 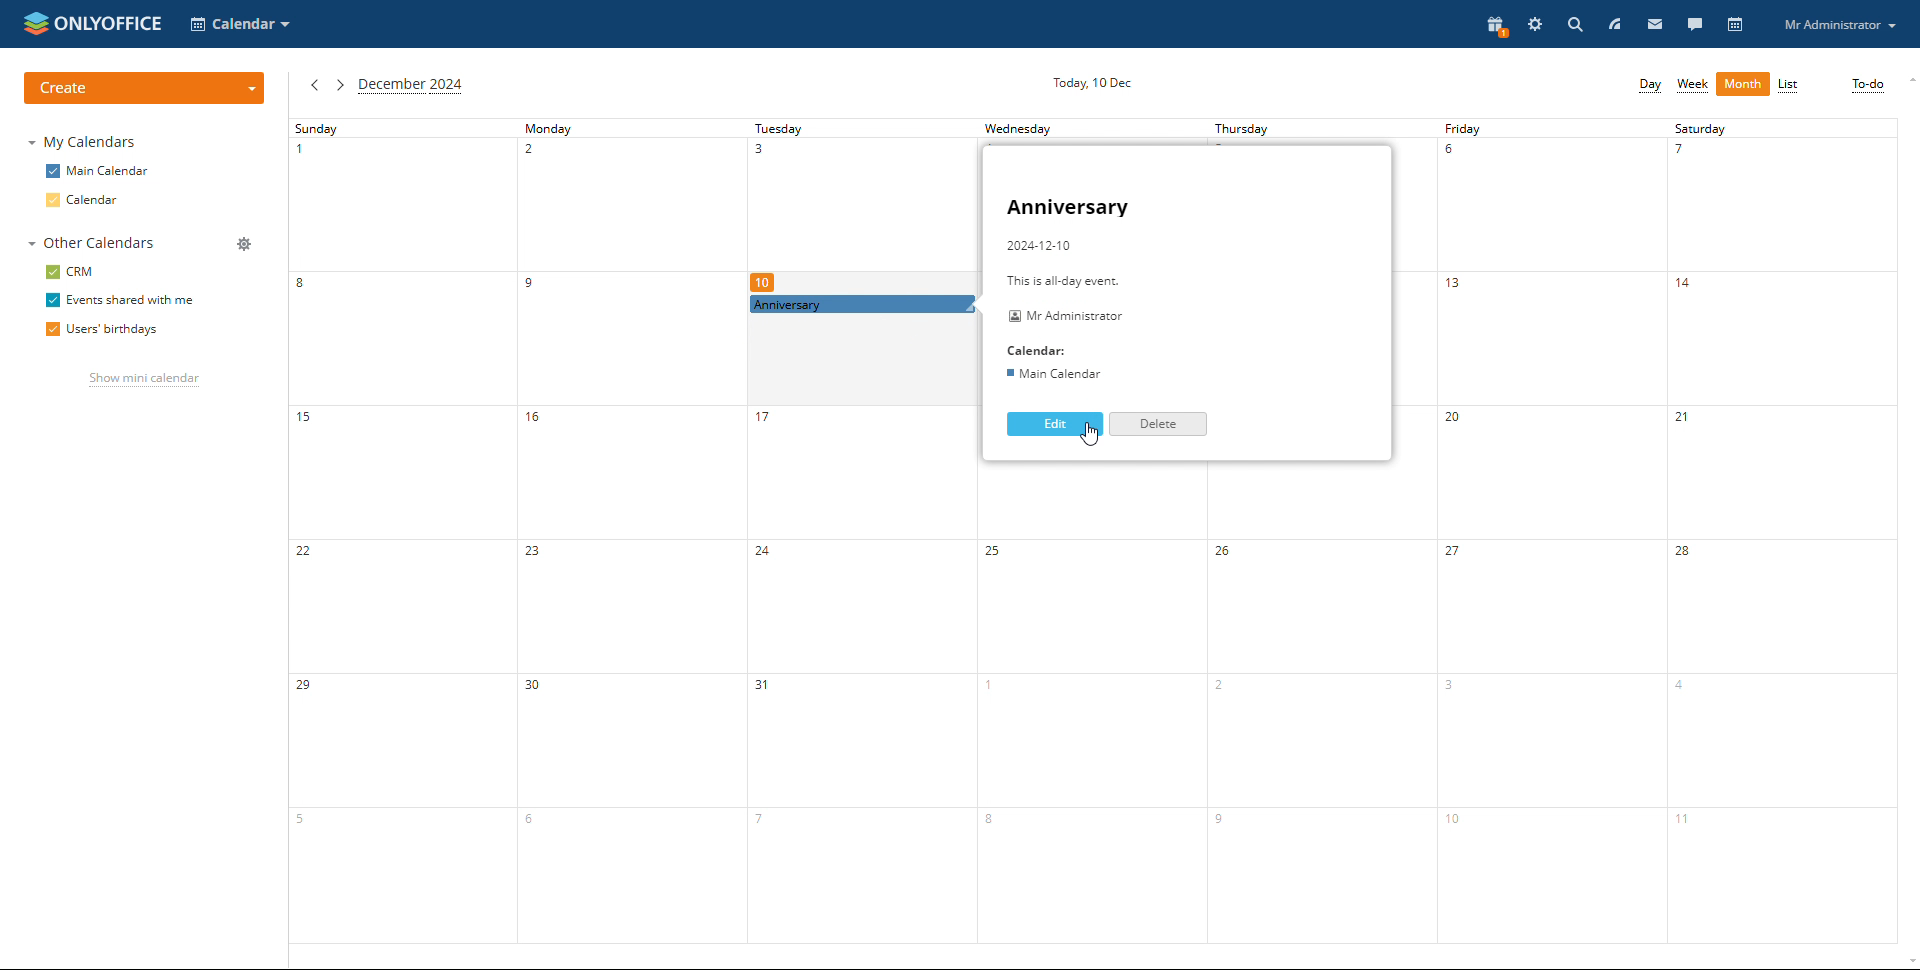 I want to click on scroll down, so click(x=1908, y=962).